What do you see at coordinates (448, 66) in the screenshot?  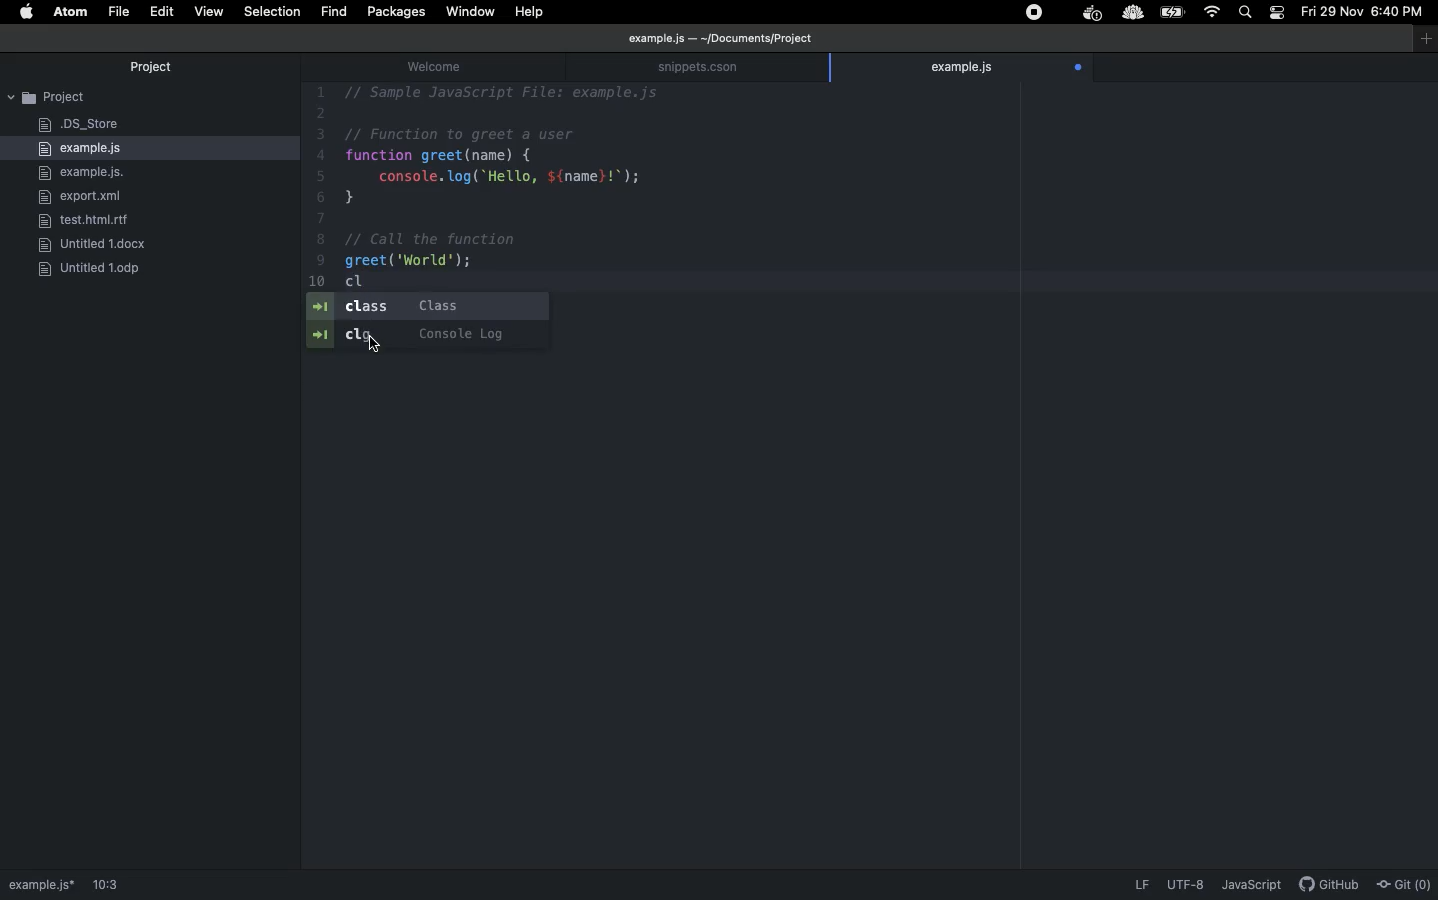 I see `welcome` at bounding box center [448, 66].